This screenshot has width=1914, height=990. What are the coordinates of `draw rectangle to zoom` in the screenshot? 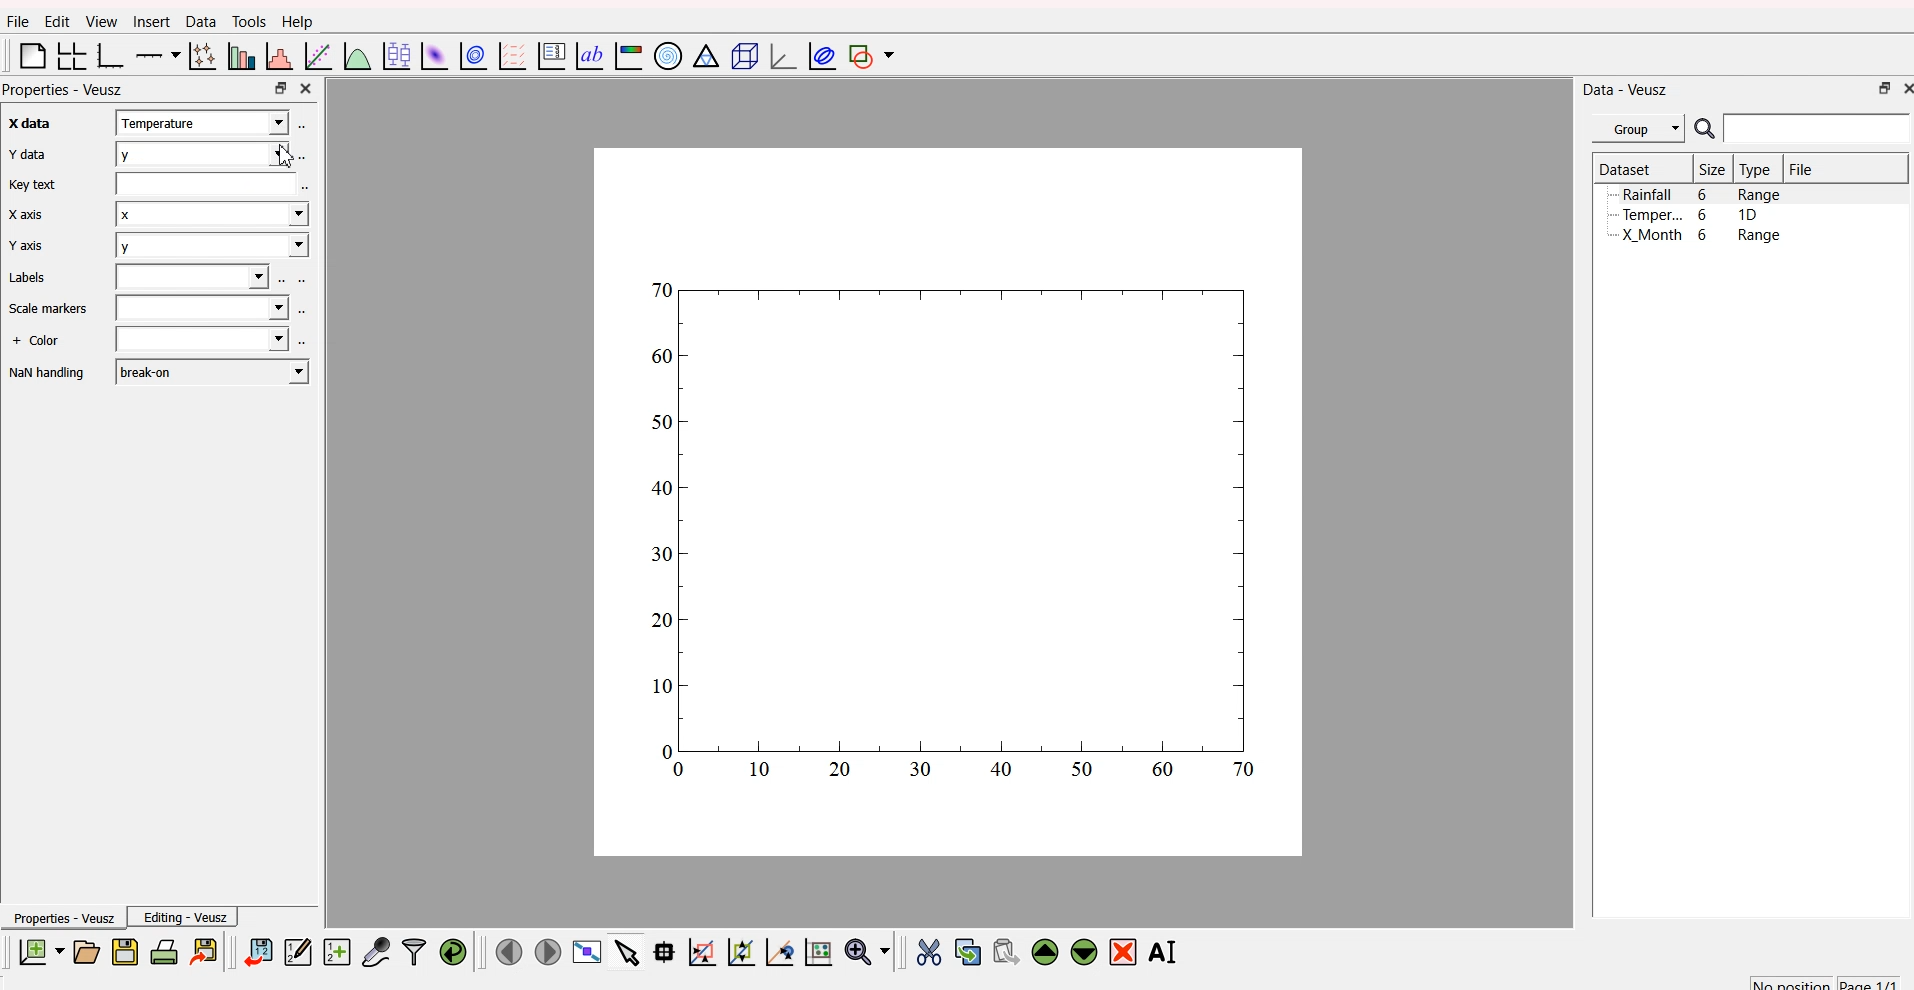 It's located at (702, 951).